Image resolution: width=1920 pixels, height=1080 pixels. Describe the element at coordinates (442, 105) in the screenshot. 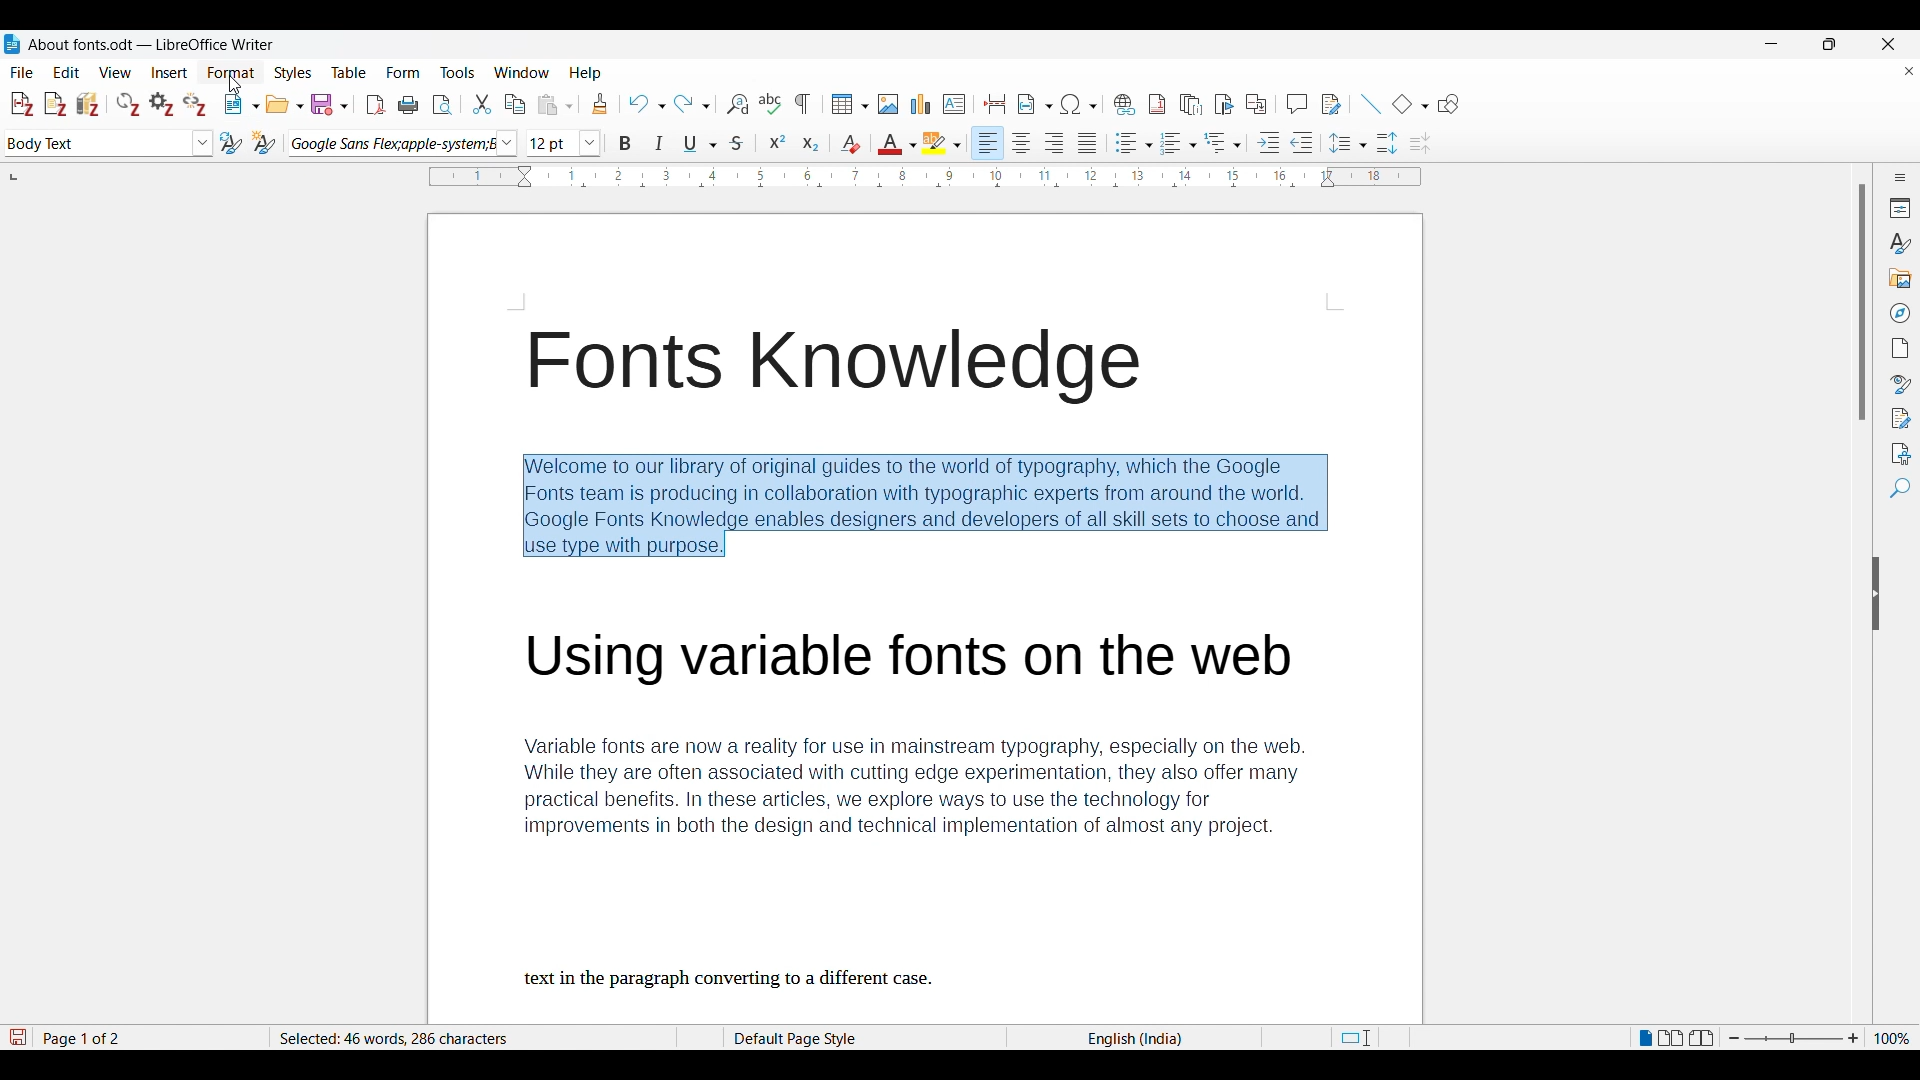

I see `Toggle print preview` at that location.